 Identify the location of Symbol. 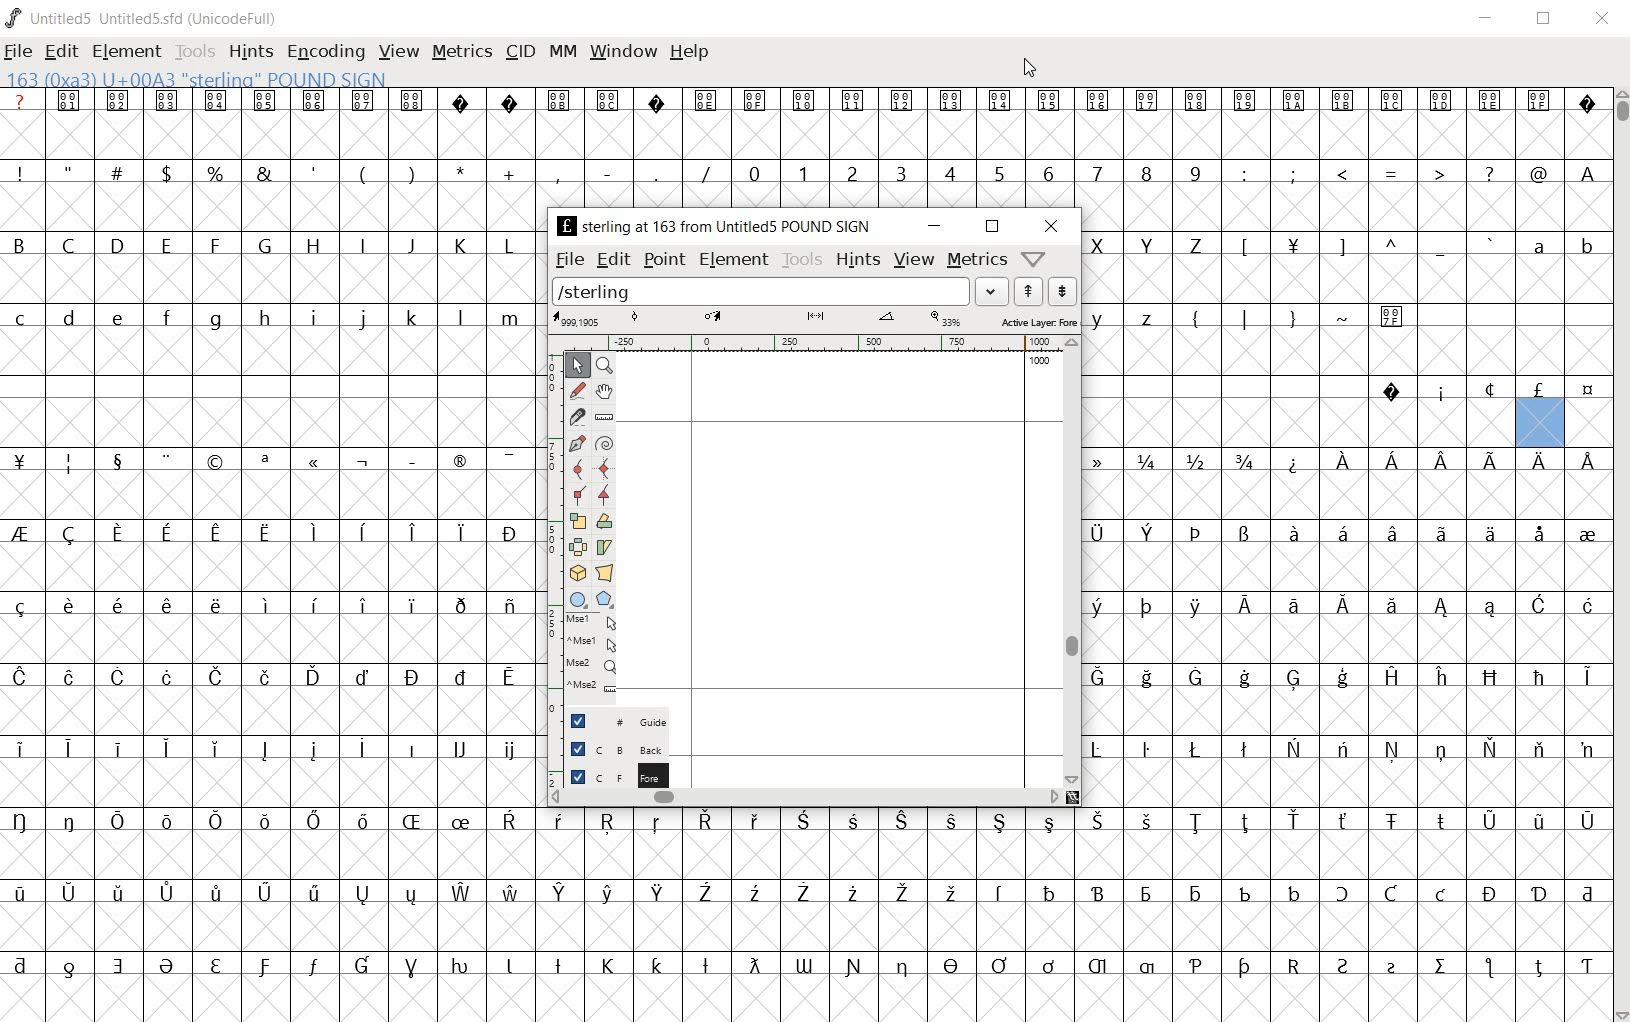
(120, 101).